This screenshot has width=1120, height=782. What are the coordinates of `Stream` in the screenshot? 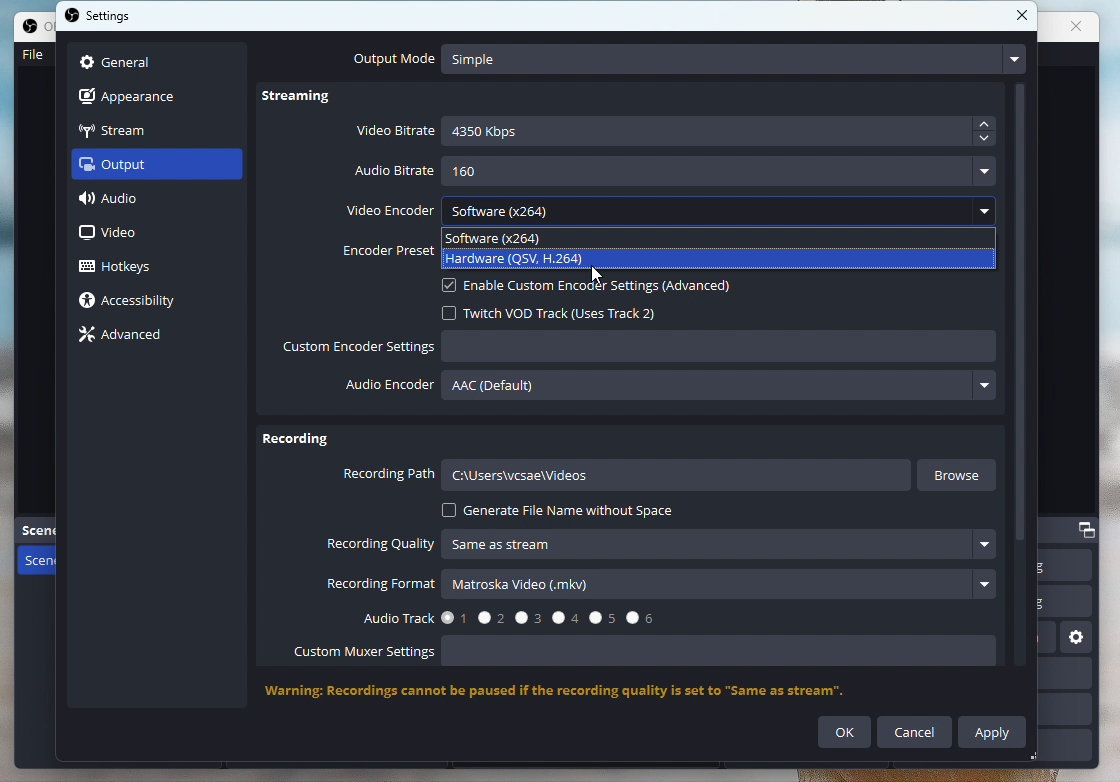 It's located at (136, 129).